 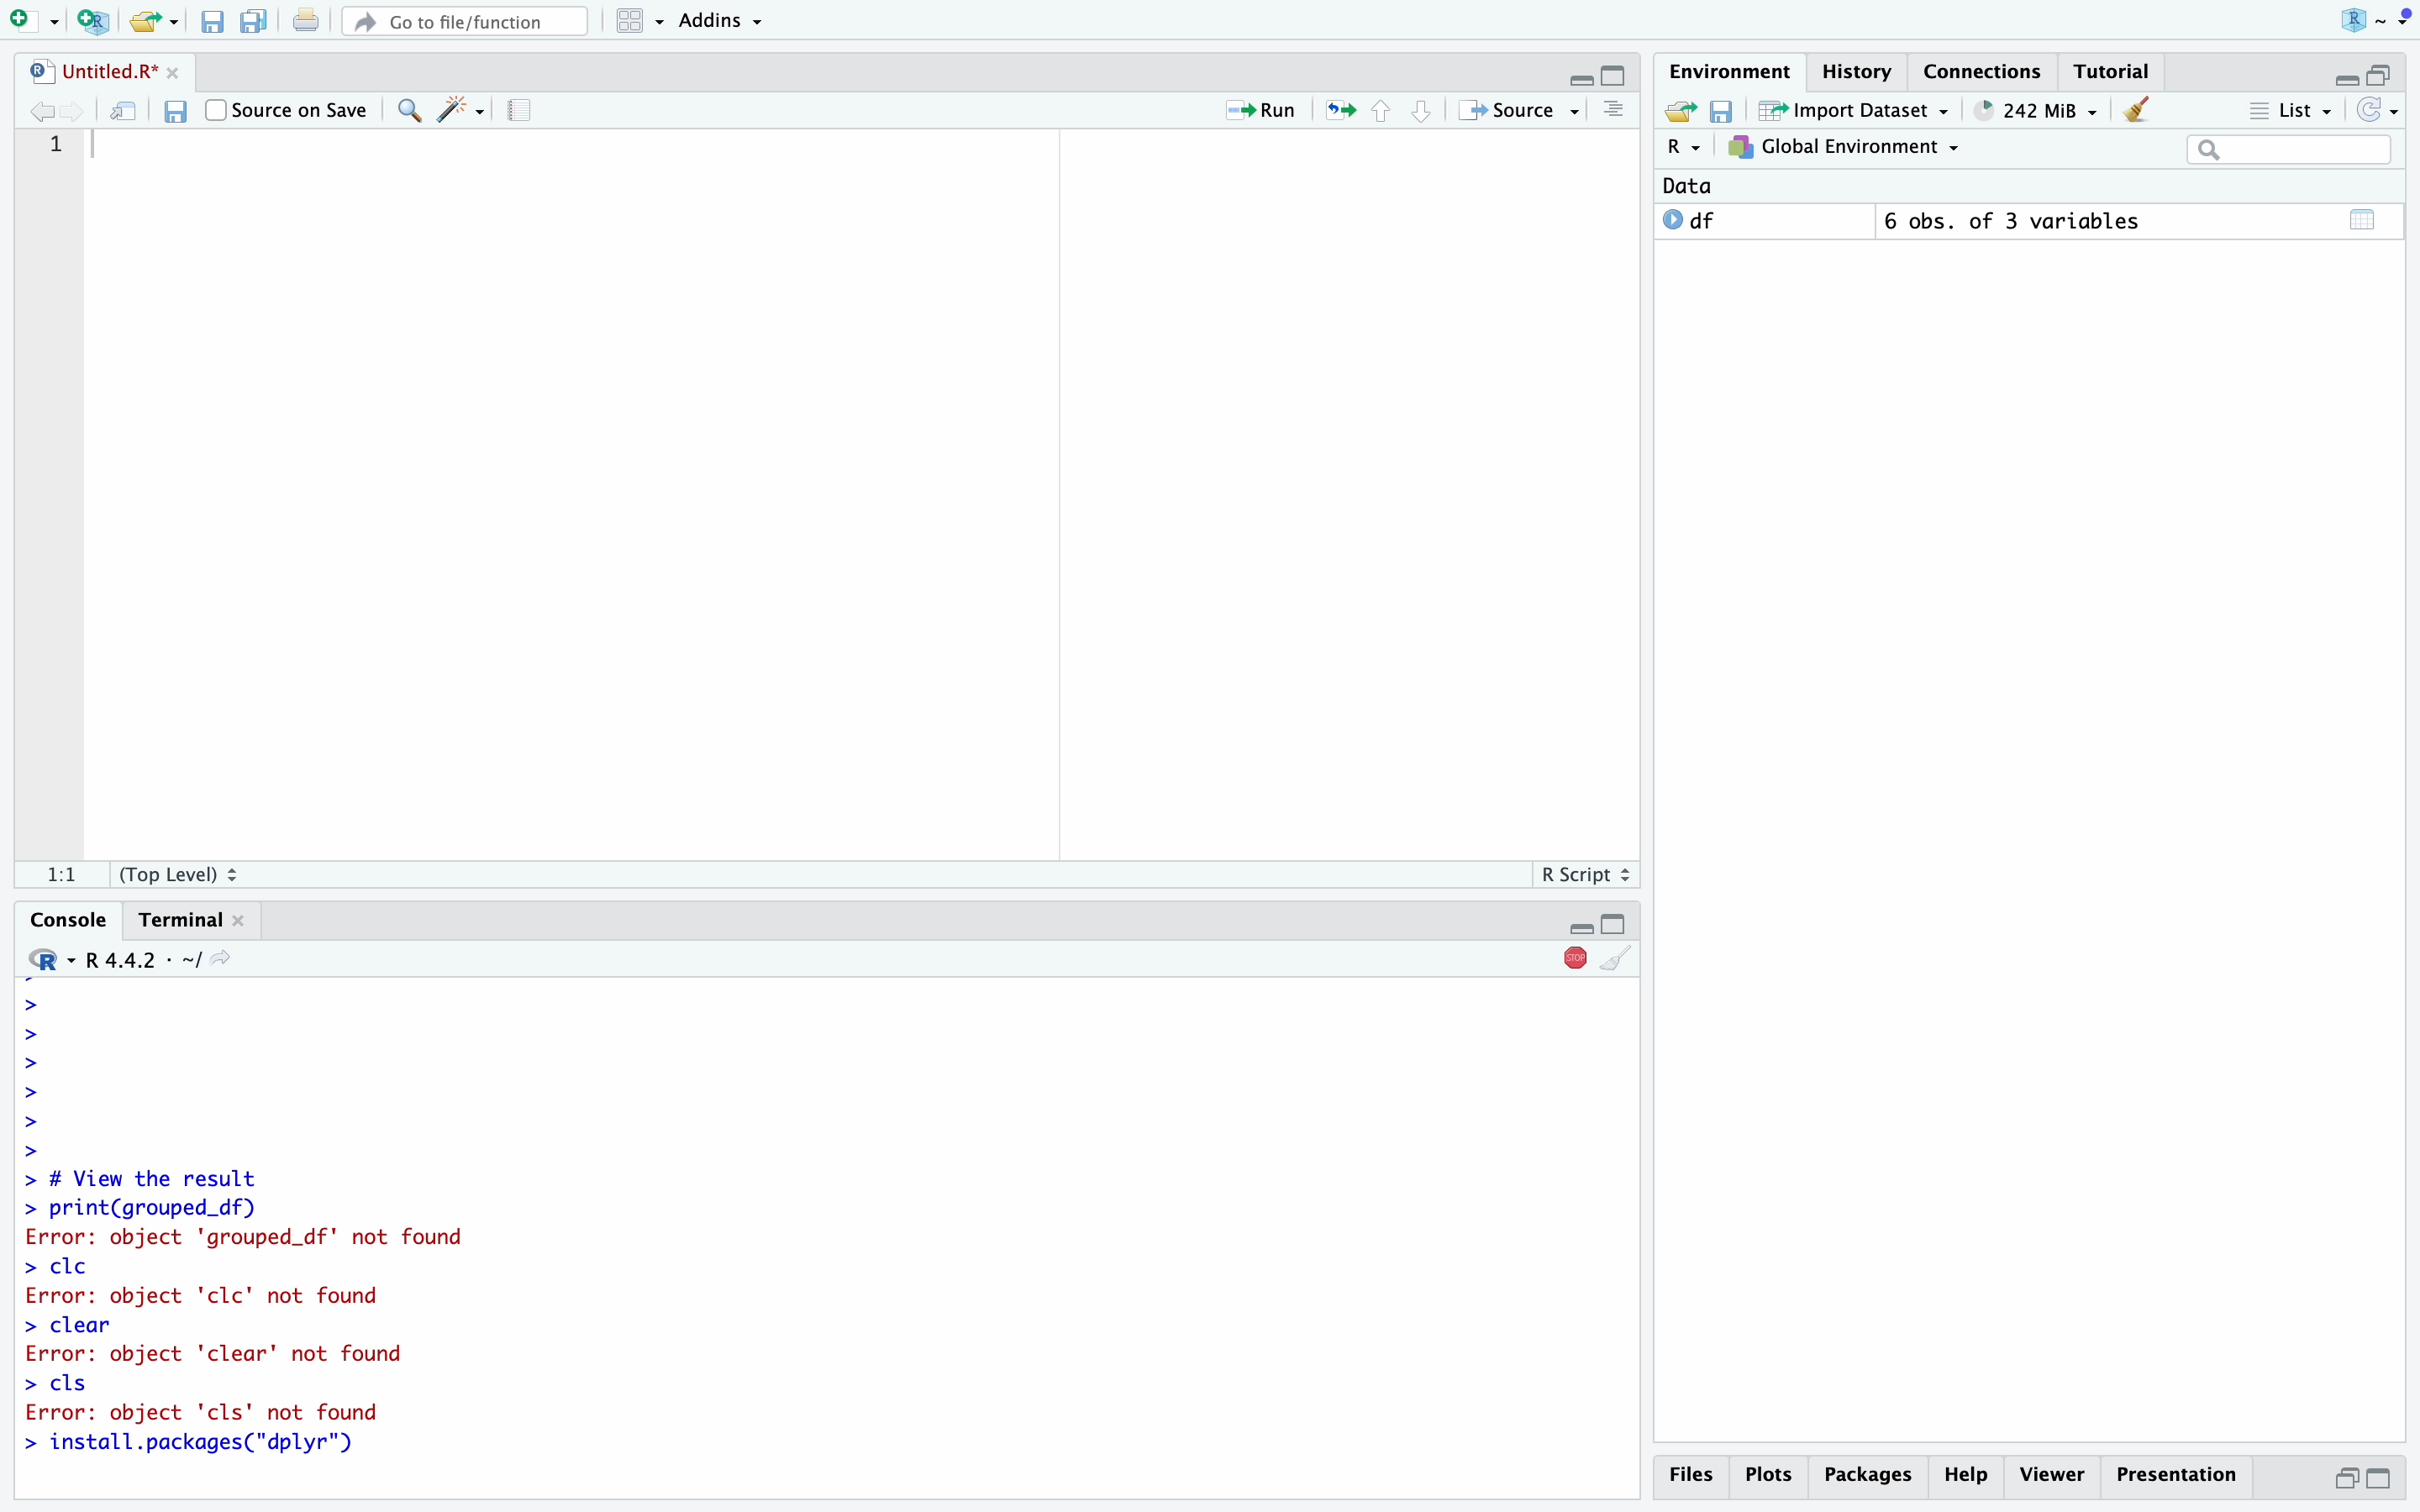 What do you see at coordinates (177, 111) in the screenshot?
I see `Save` at bounding box center [177, 111].